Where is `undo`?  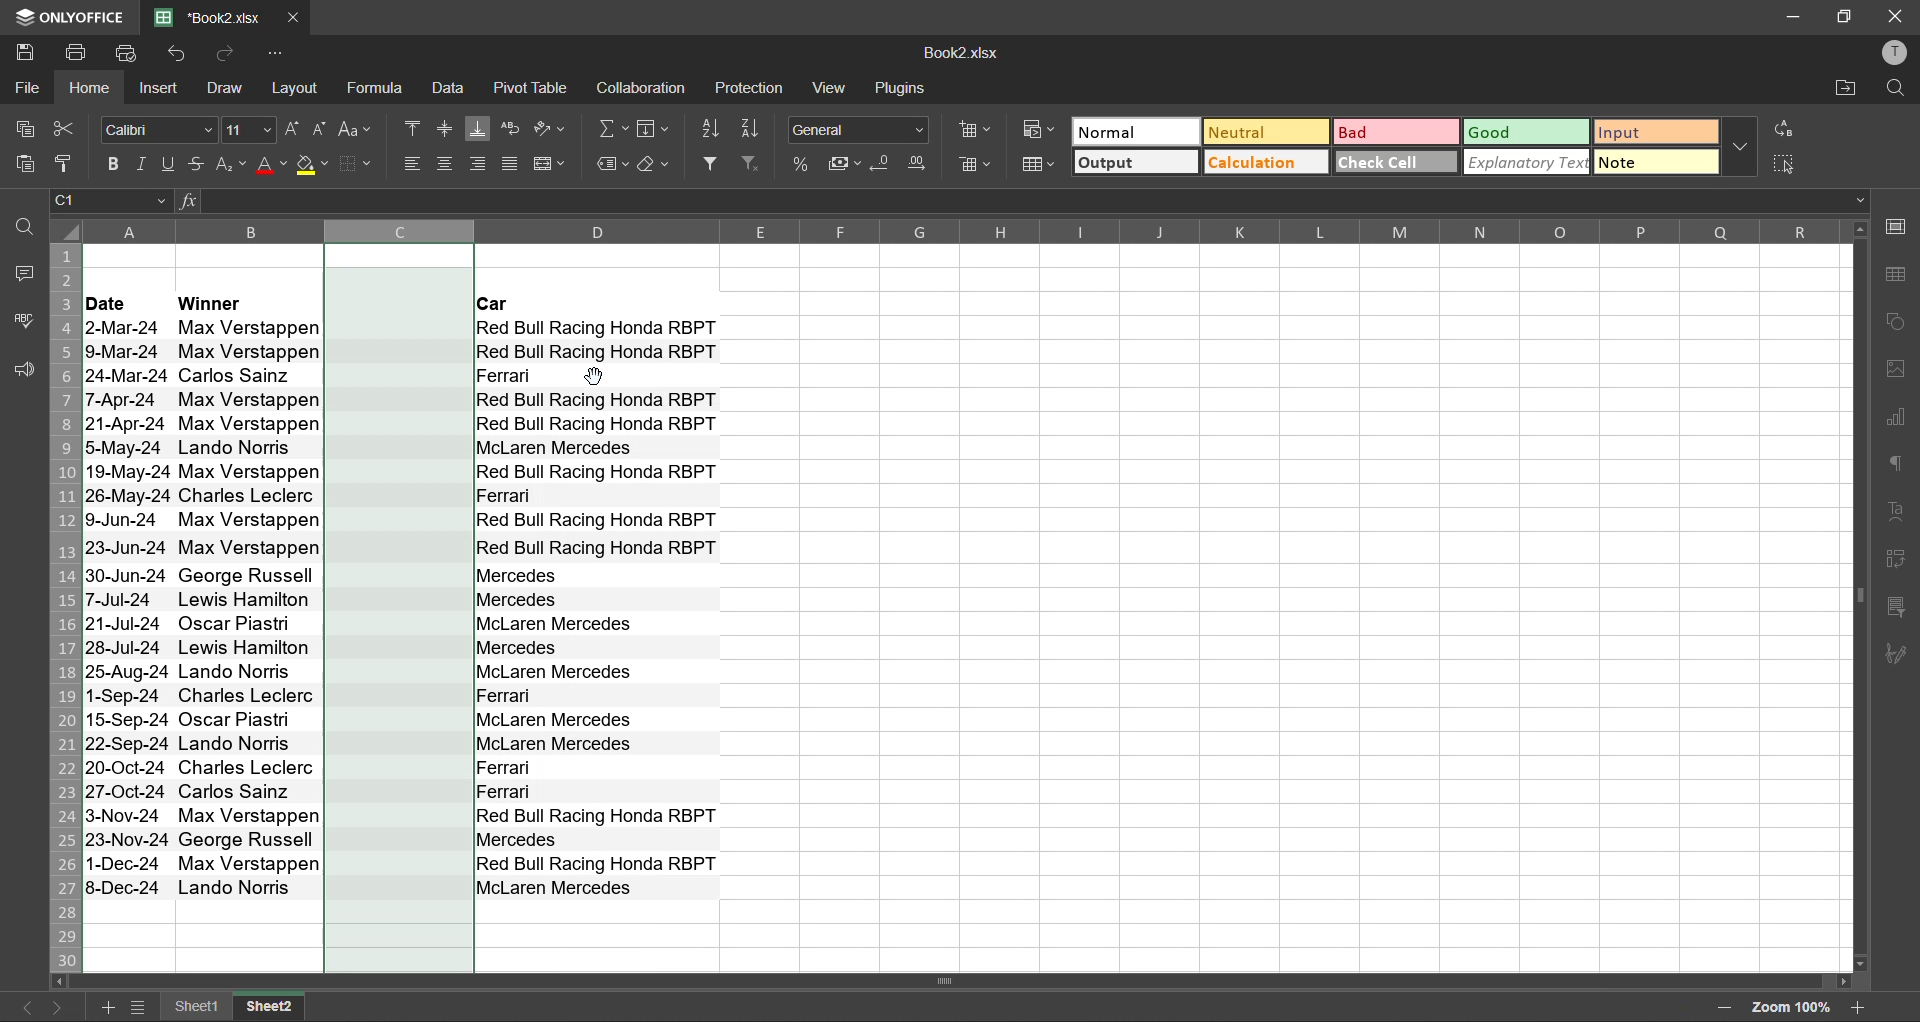 undo is located at coordinates (183, 55).